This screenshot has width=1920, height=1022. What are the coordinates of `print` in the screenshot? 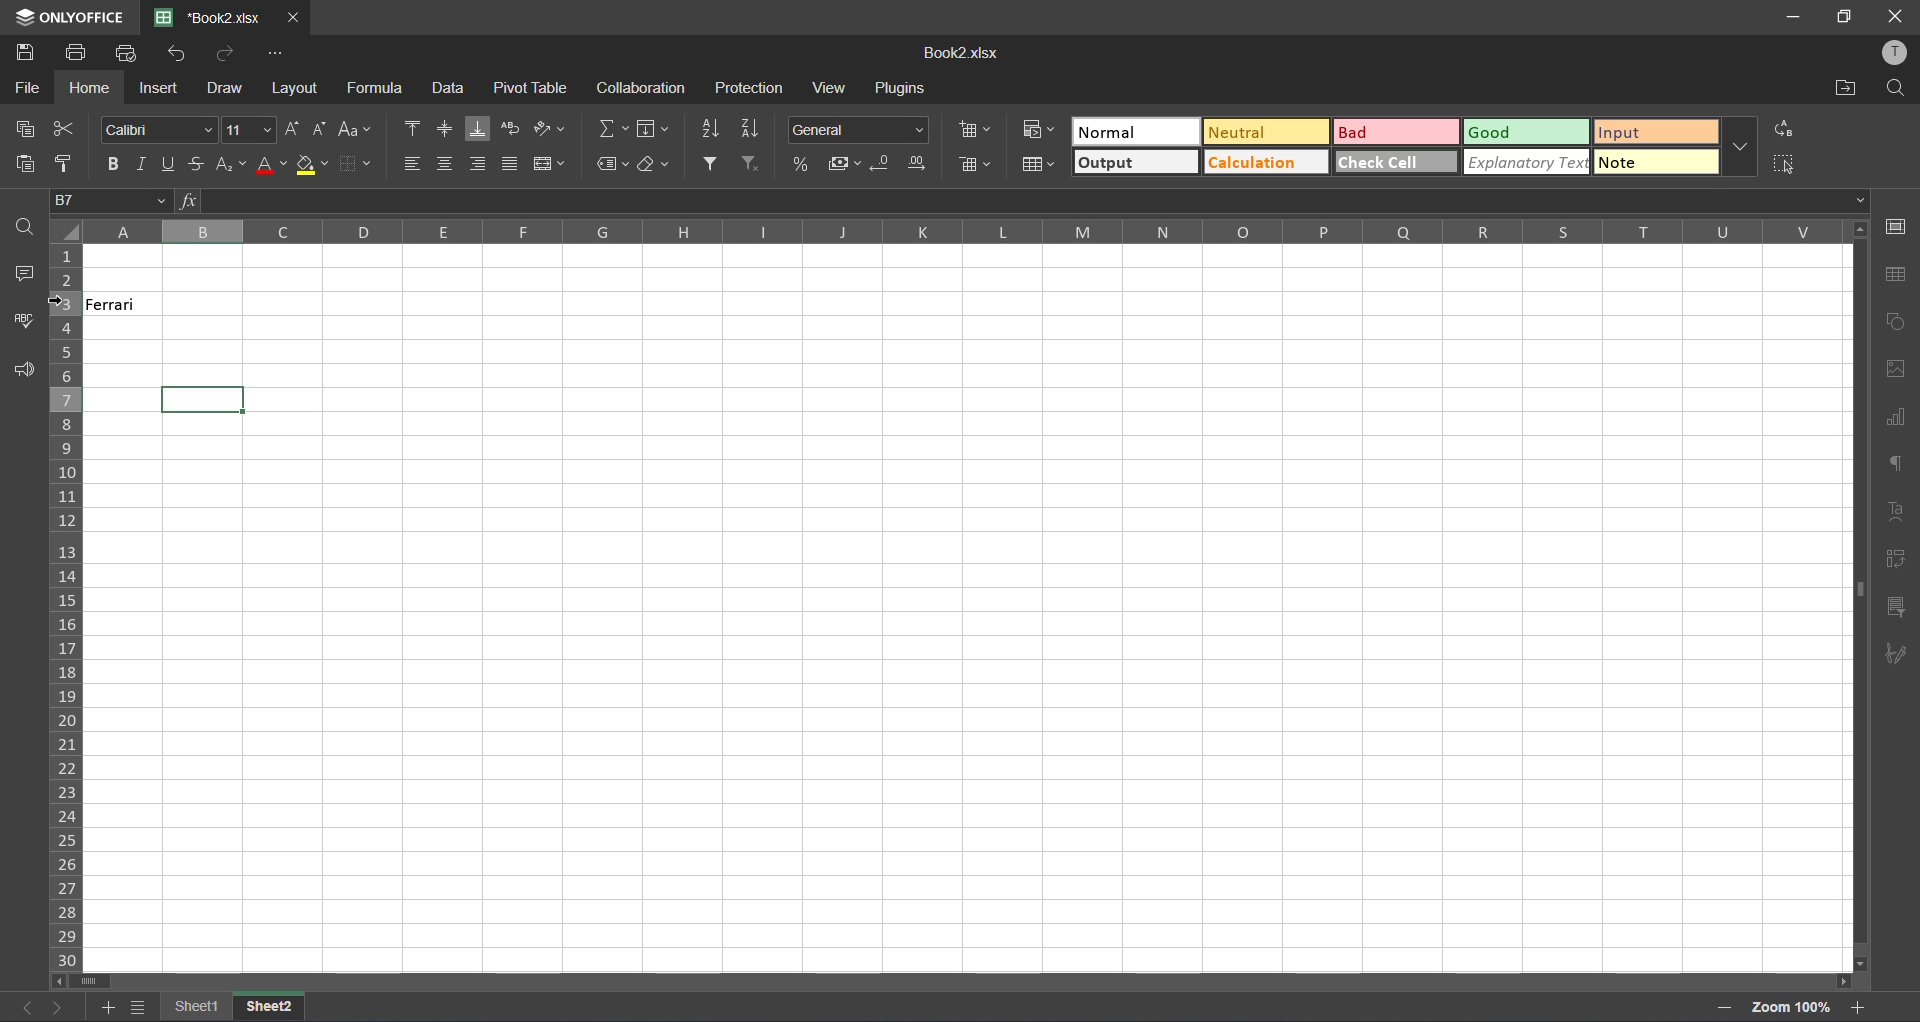 It's located at (78, 55).